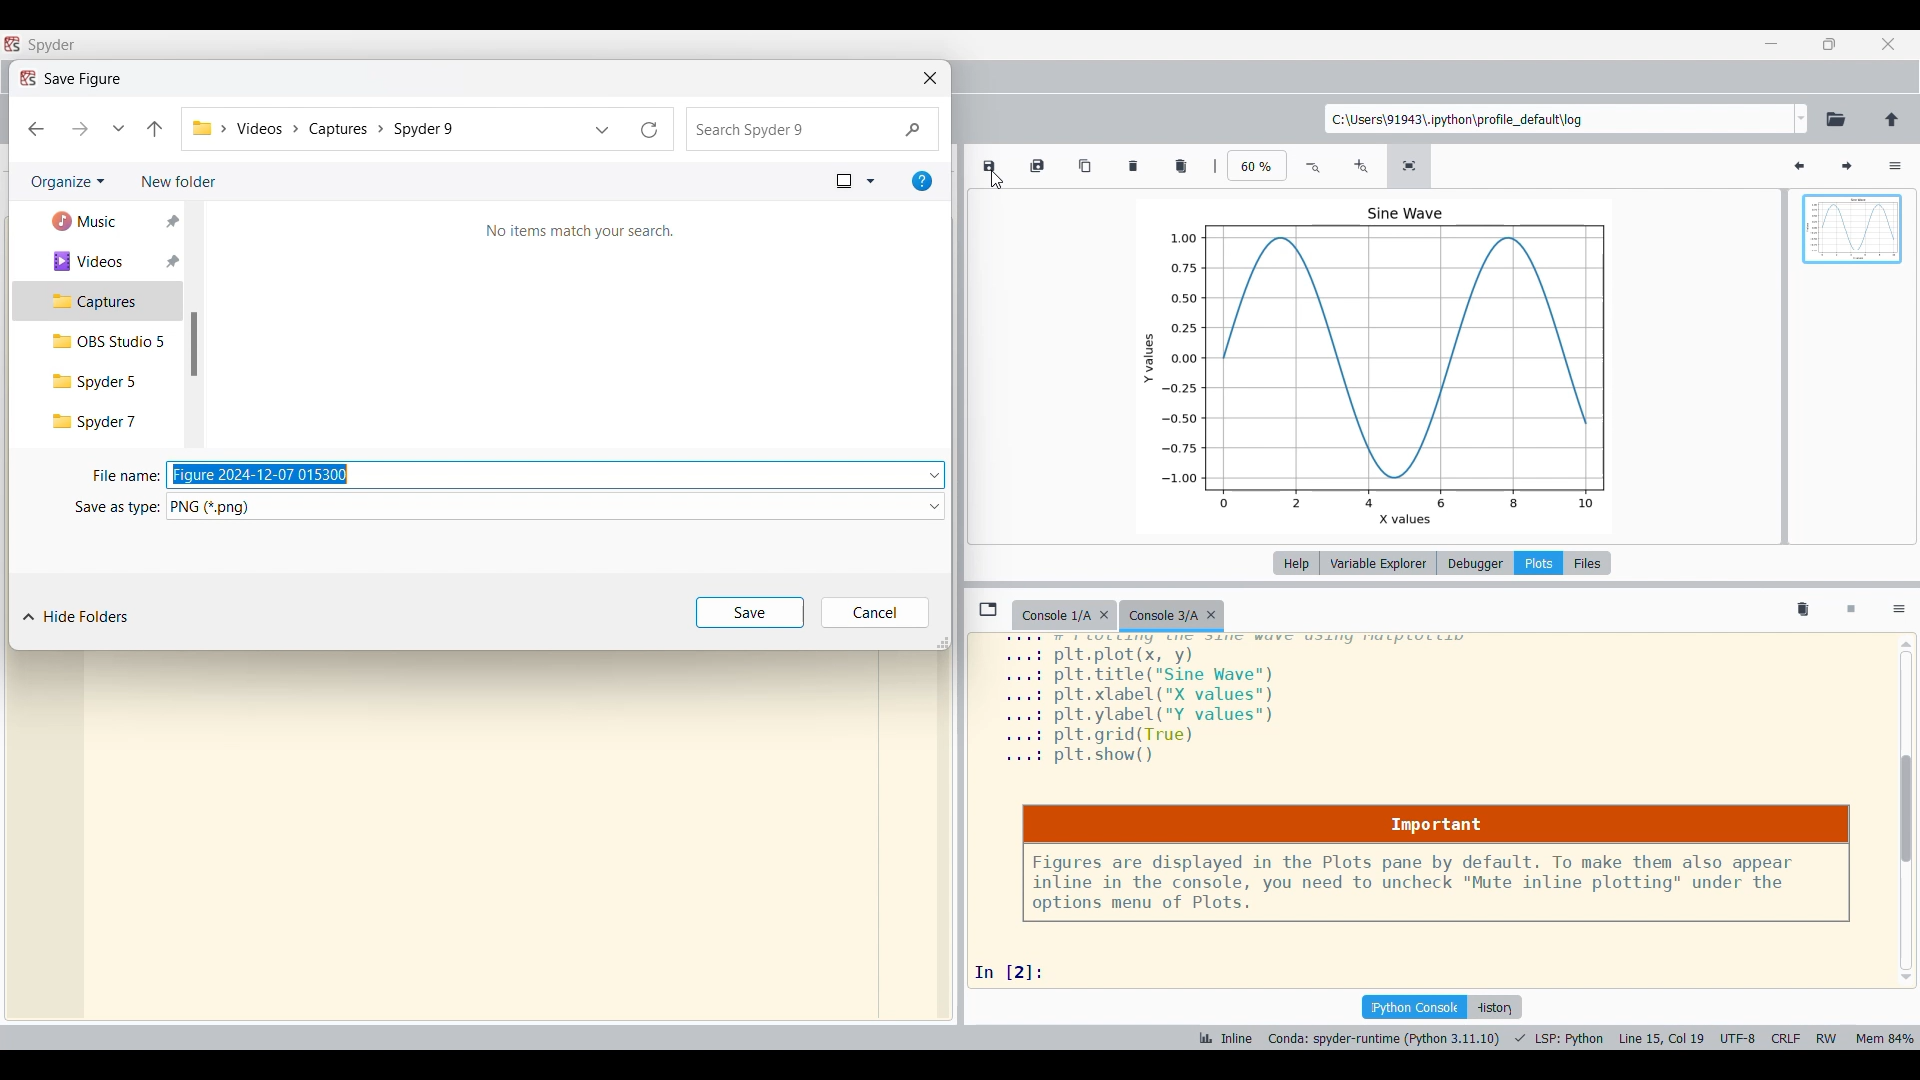 This screenshot has width=1920, height=1080. Describe the element at coordinates (1296, 563) in the screenshot. I see `Help` at that location.